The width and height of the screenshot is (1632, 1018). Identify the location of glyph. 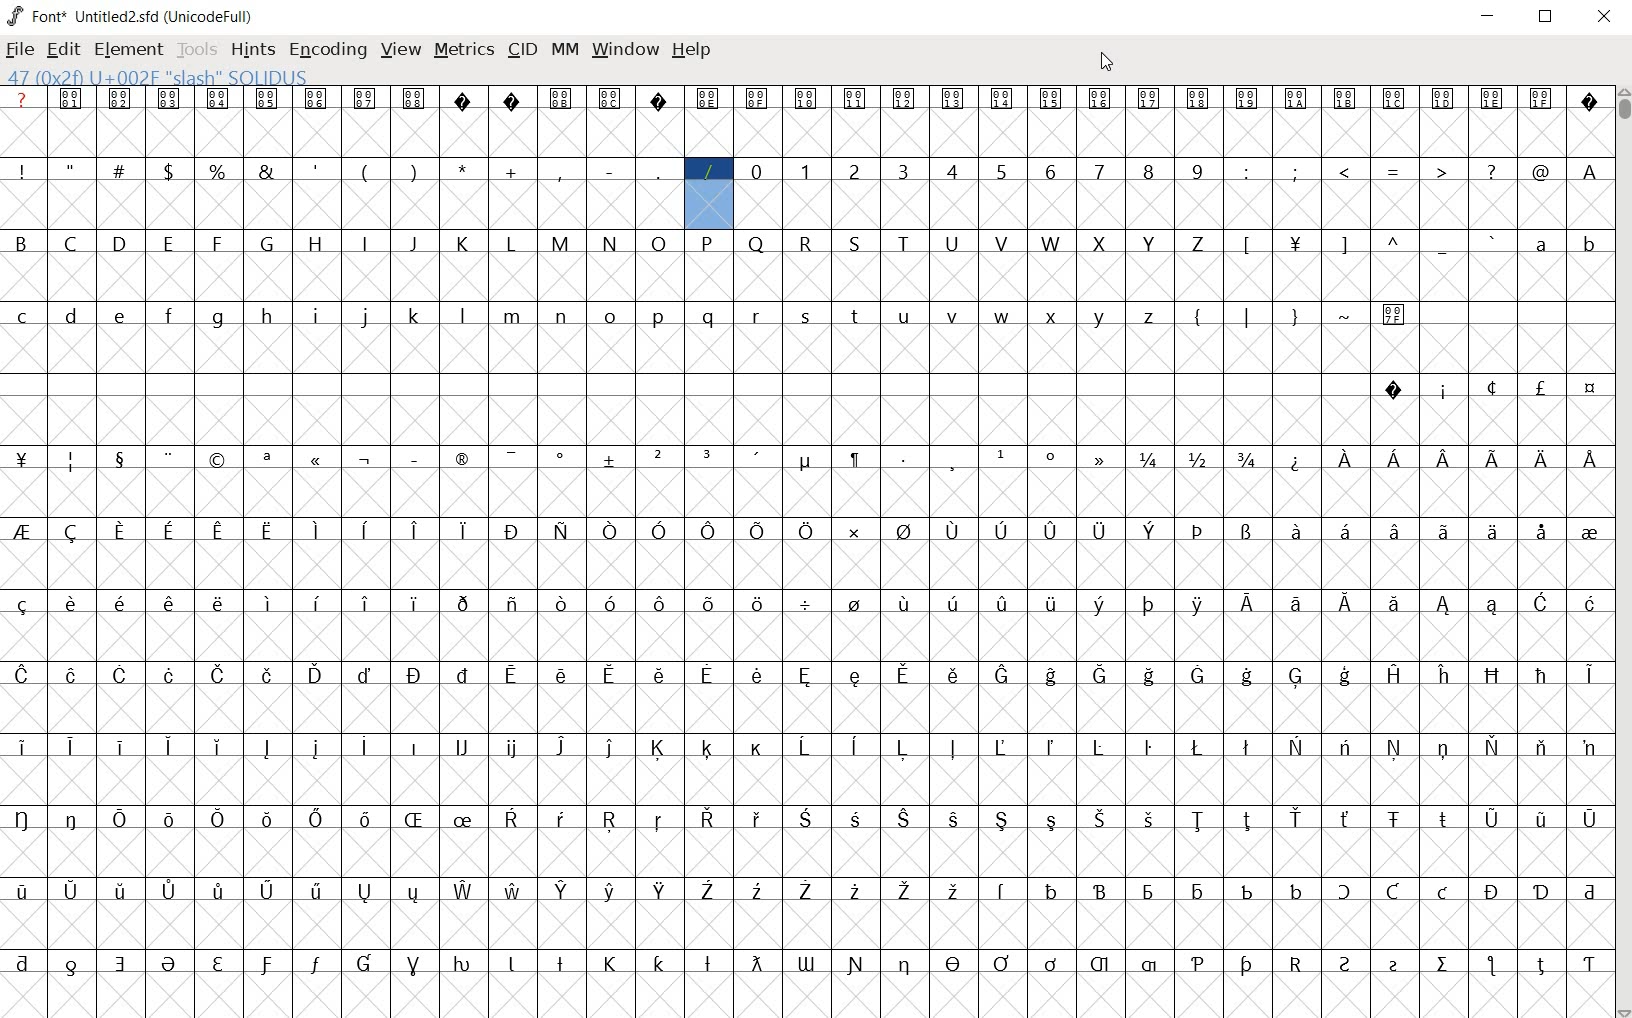
(707, 605).